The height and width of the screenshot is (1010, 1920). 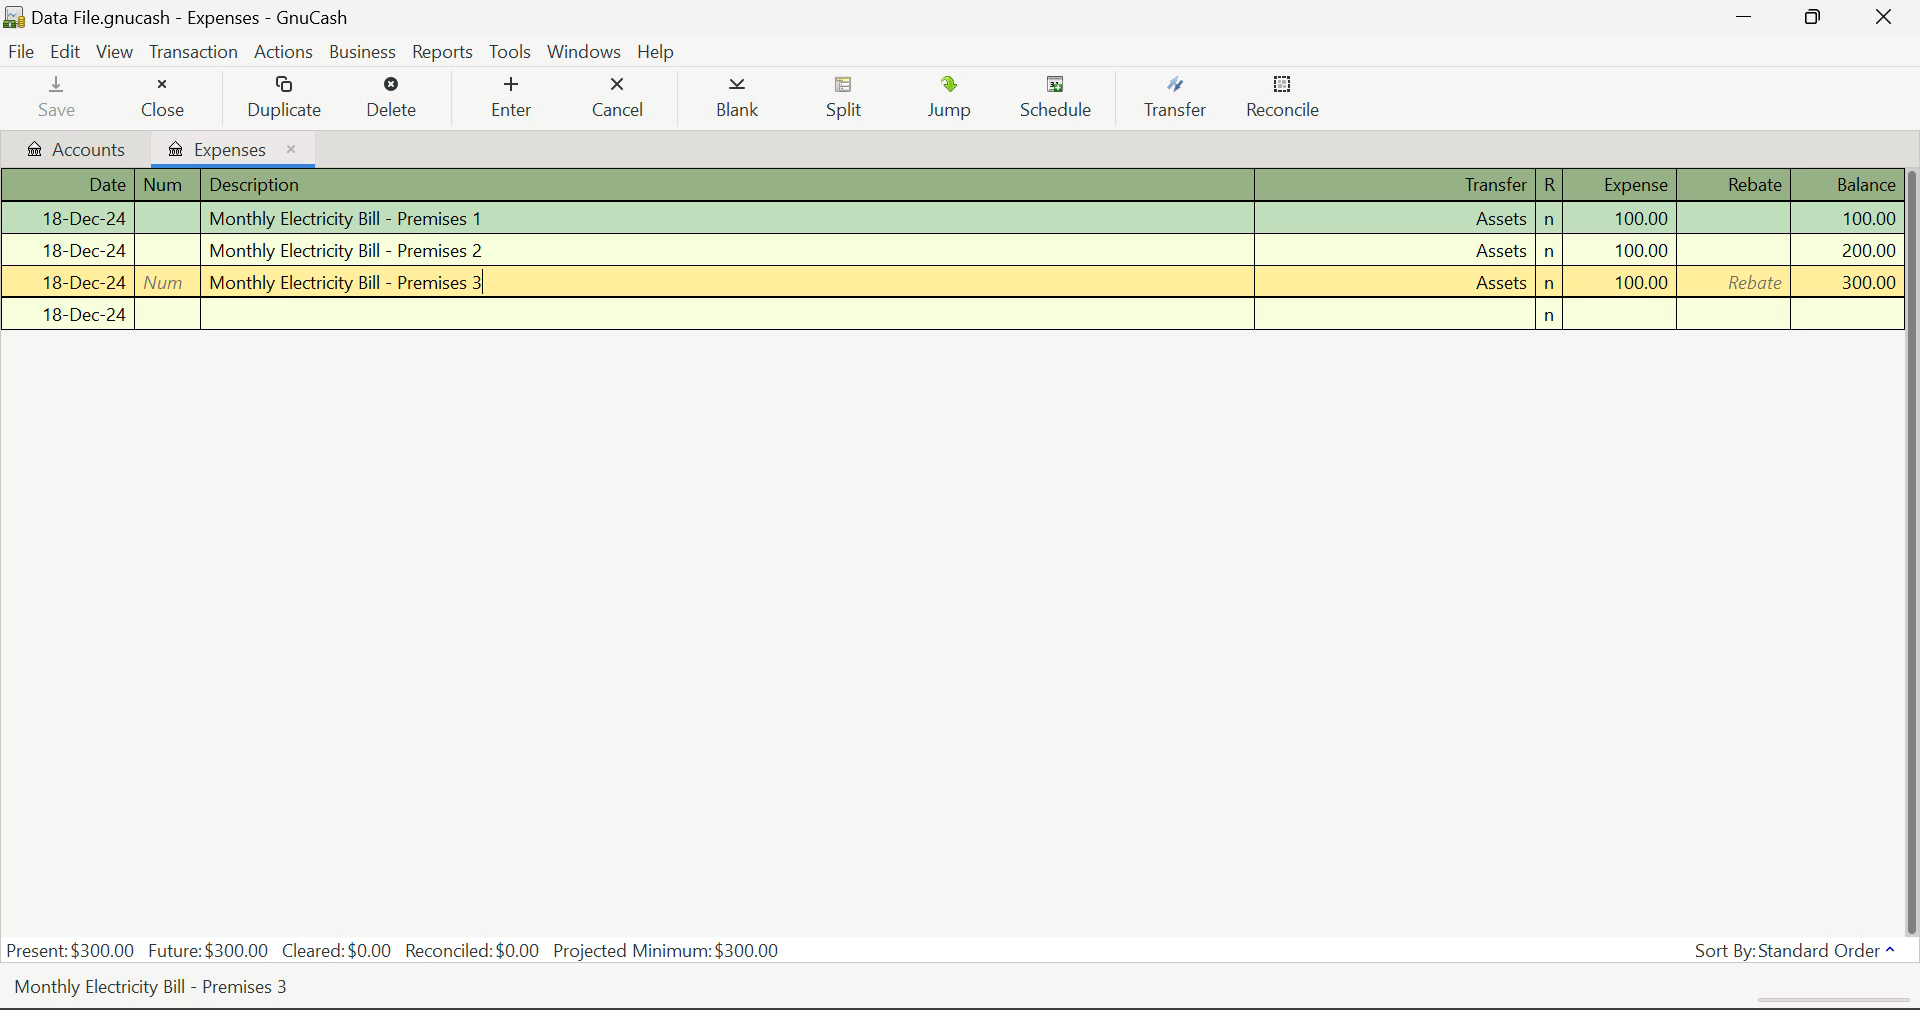 I want to click on Actions, so click(x=283, y=52).